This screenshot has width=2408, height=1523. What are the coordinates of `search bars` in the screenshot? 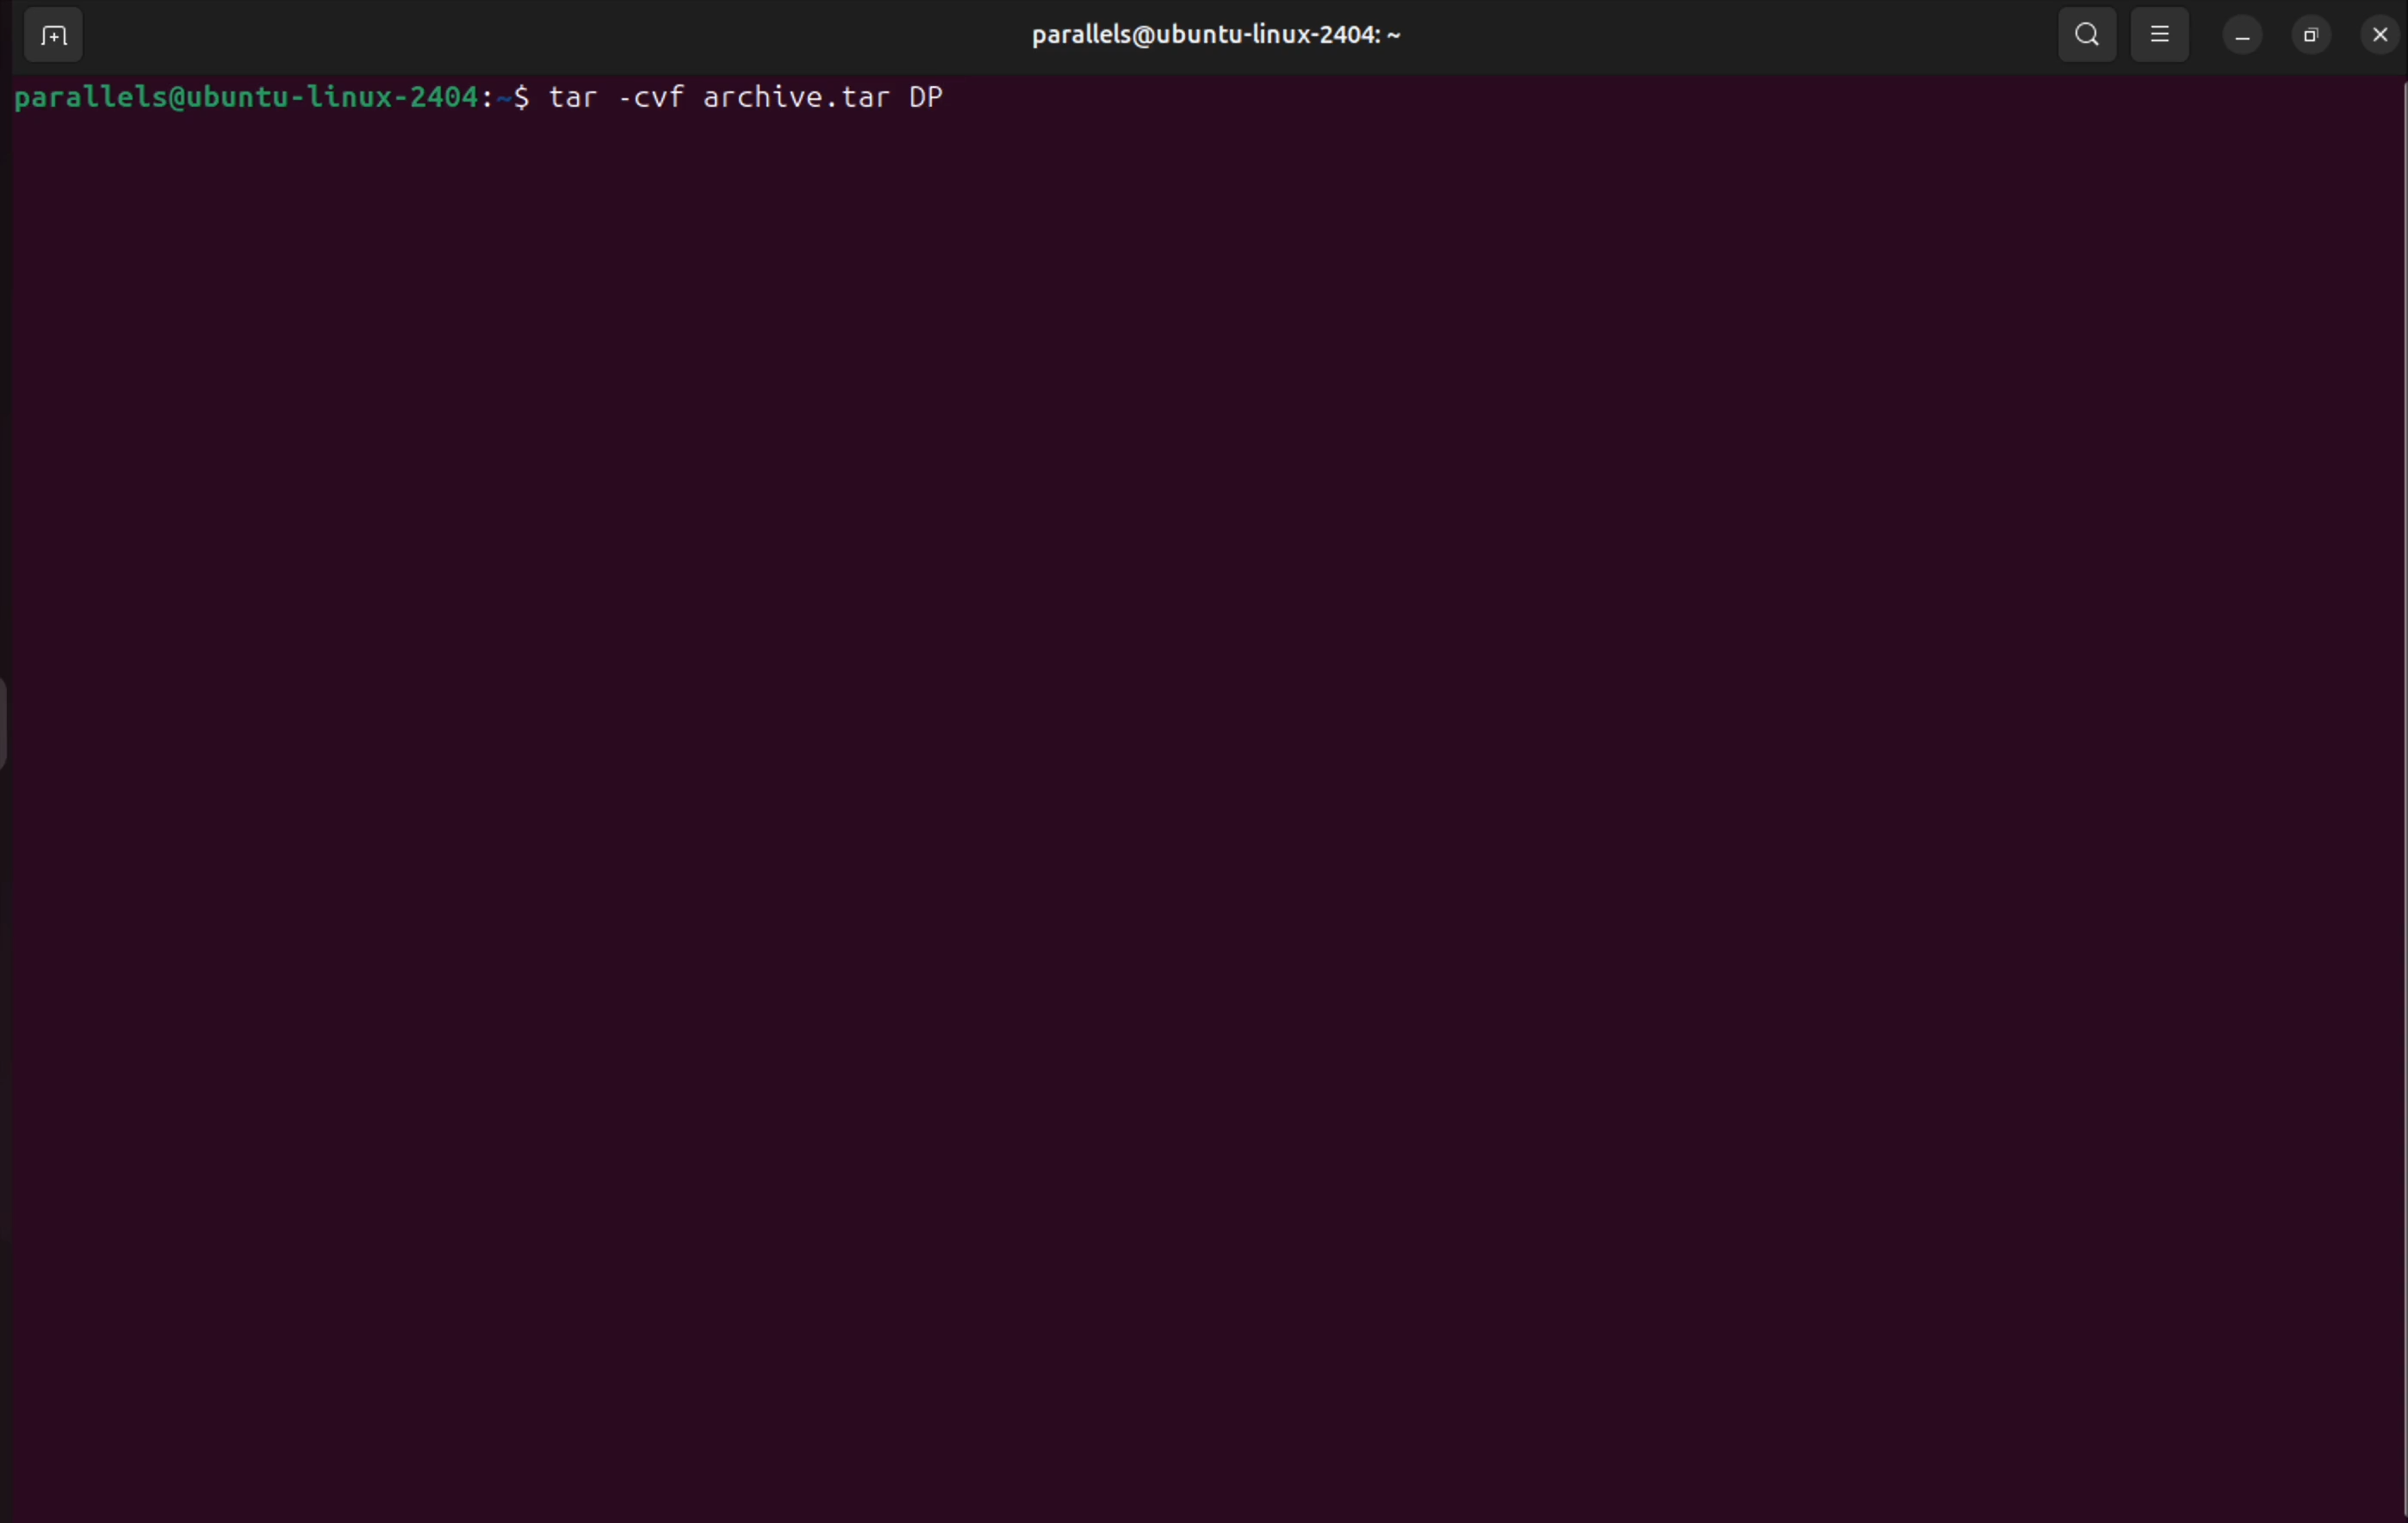 It's located at (2085, 32).